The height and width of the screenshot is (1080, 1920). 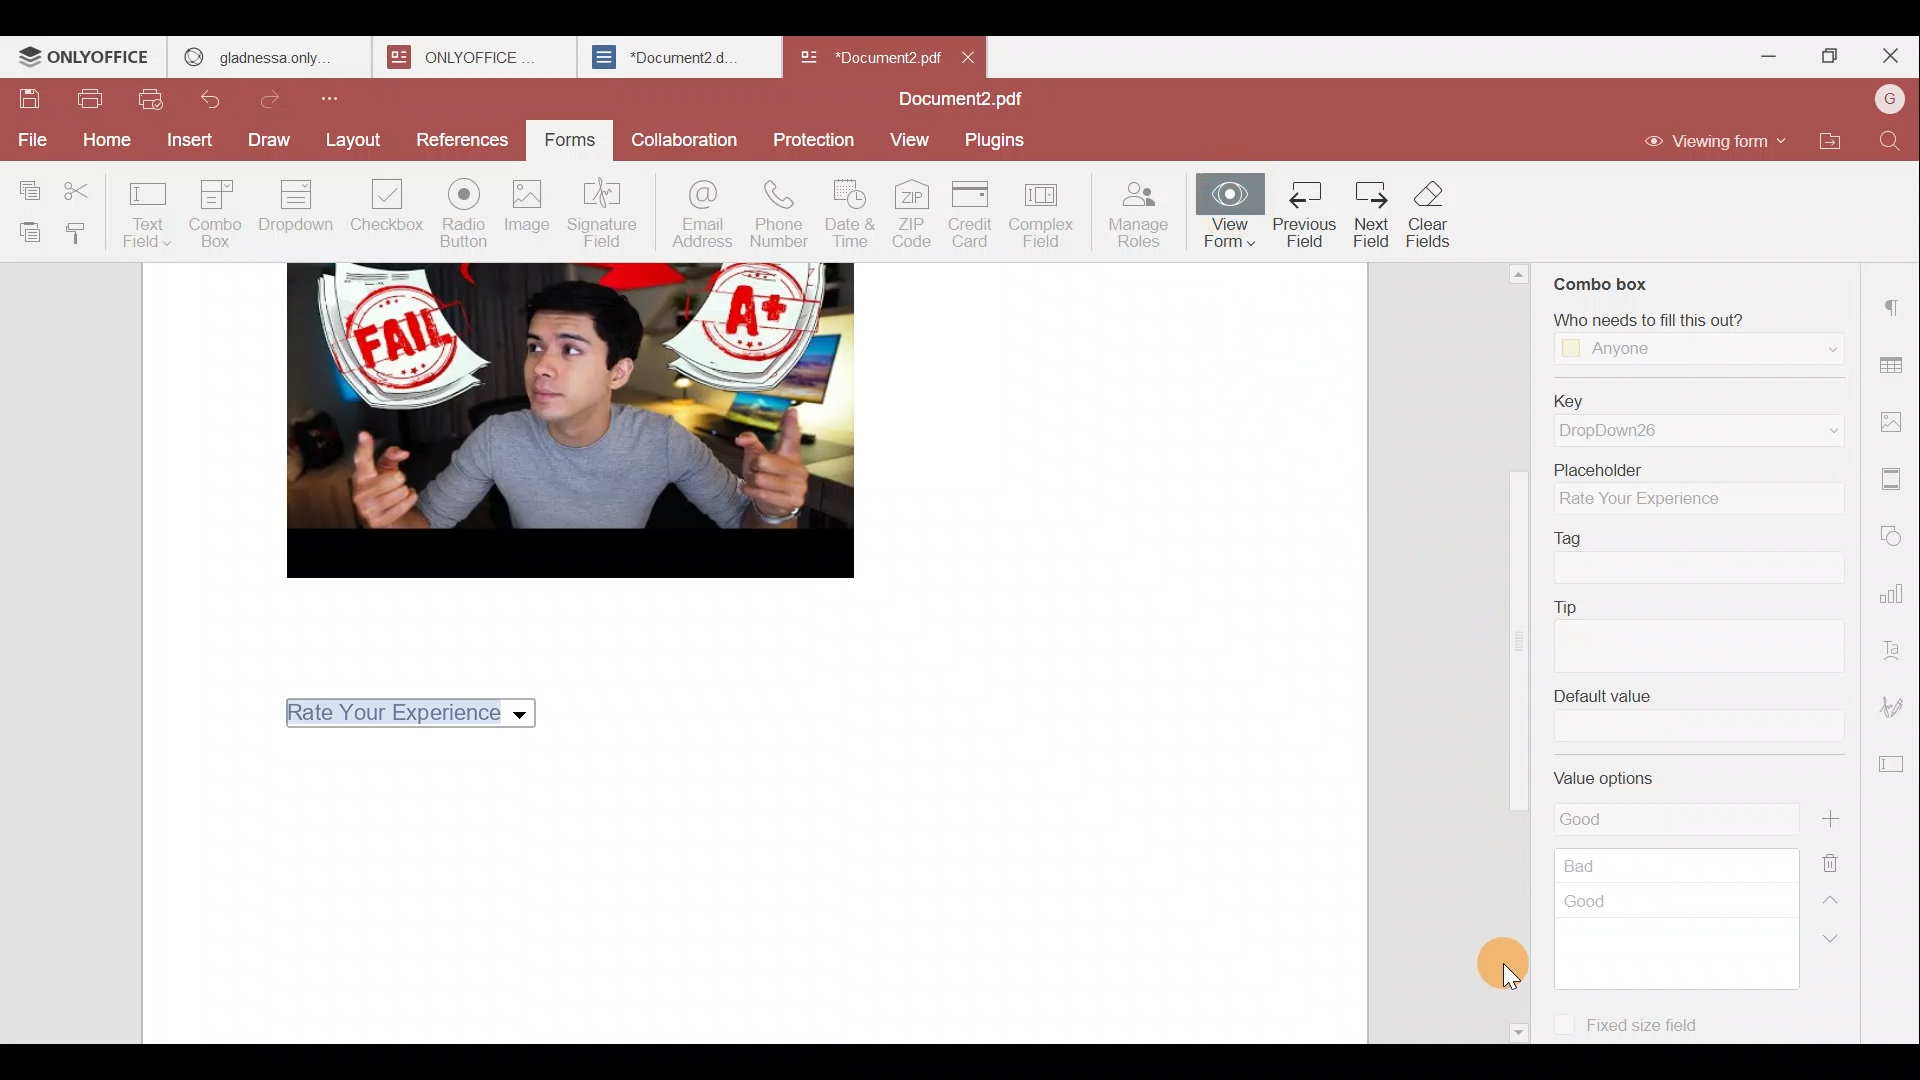 What do you see at coordinates (998, 140) in the screenshot?
I see `Plugins` at bounding box center [998, 140].